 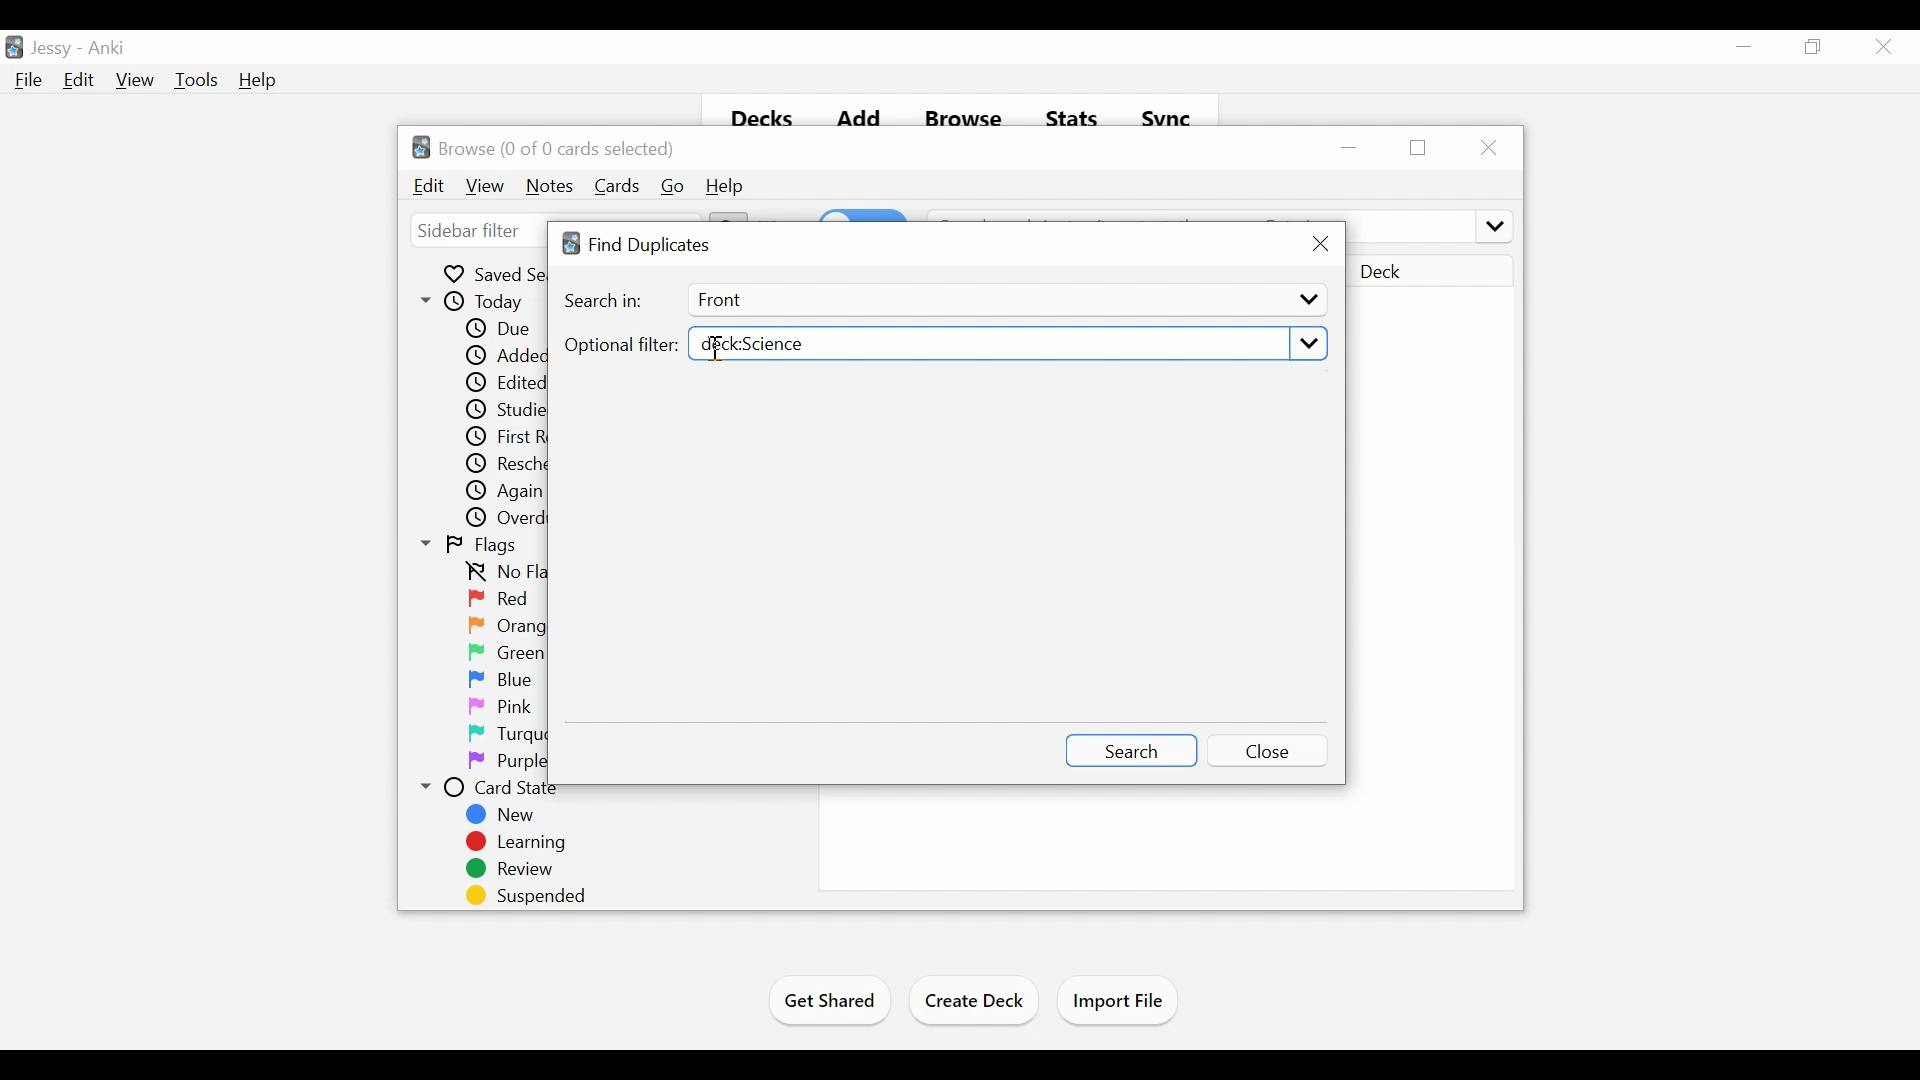 What do you see at coordinates (77, 79) in the screenshot?
I see `Edit` at bounding box center [77, 79].